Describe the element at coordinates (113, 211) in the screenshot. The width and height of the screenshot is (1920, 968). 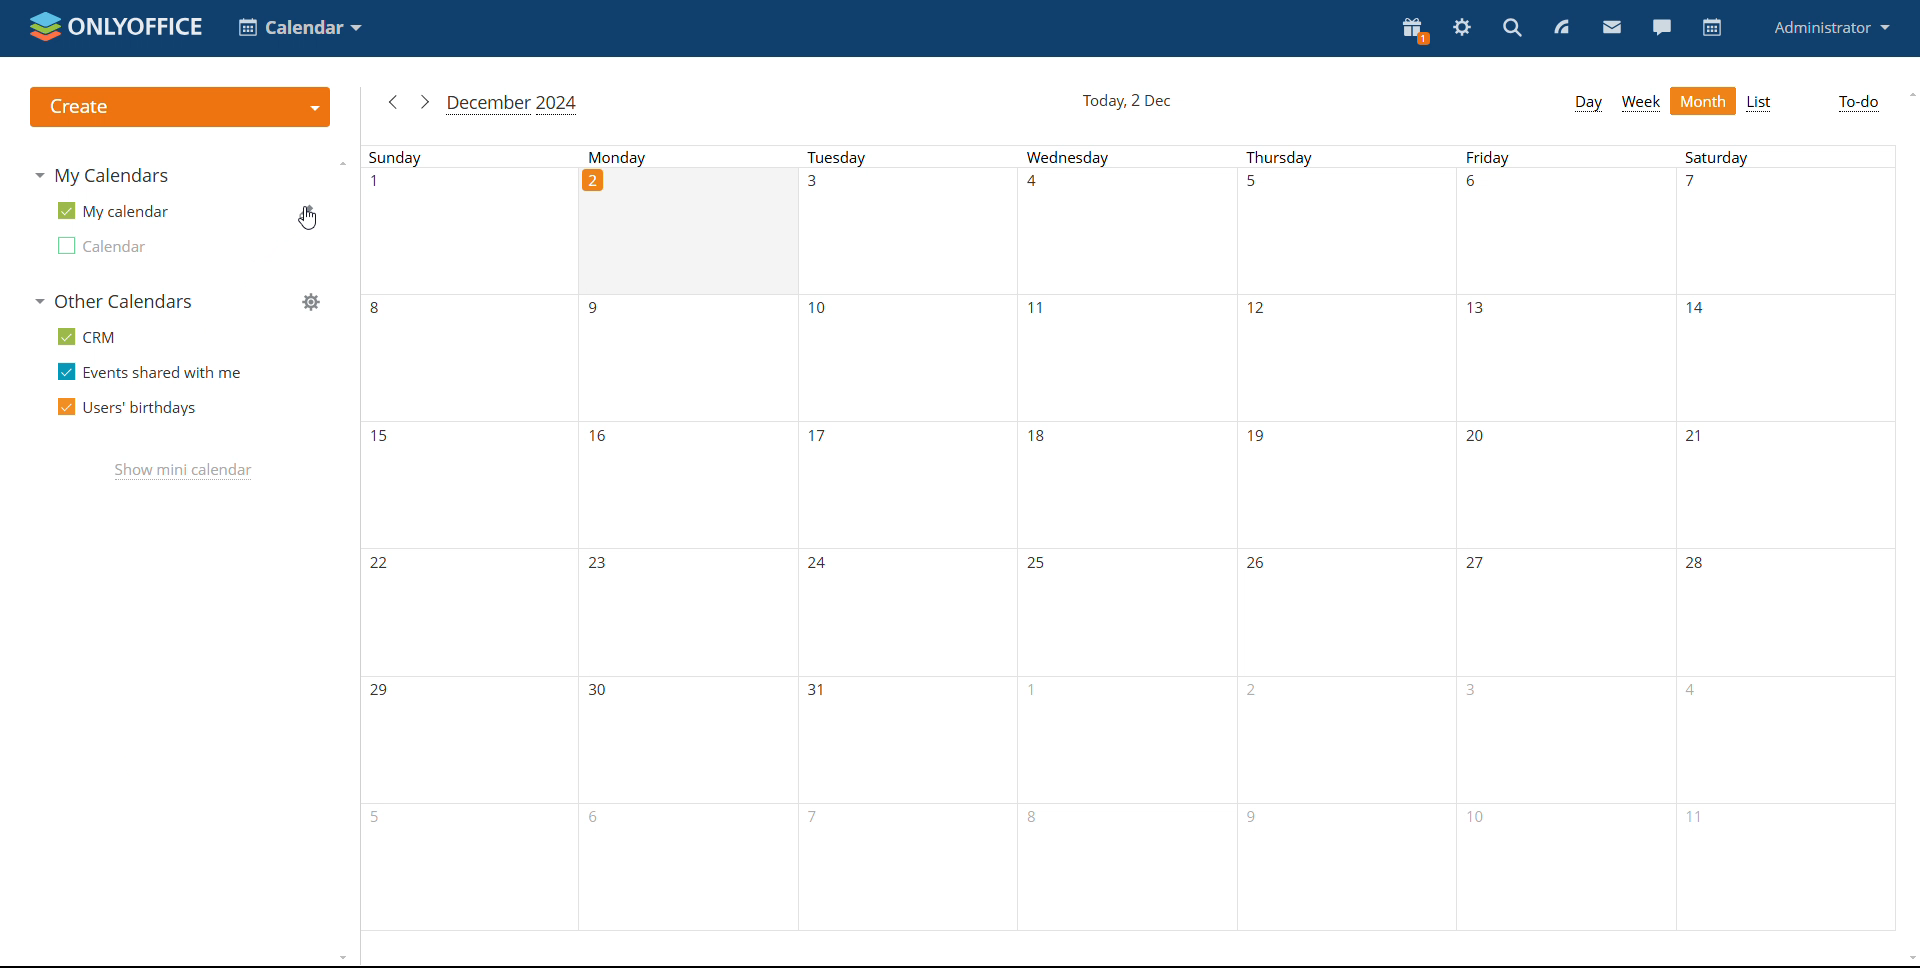
I see `my calendar` at that location.